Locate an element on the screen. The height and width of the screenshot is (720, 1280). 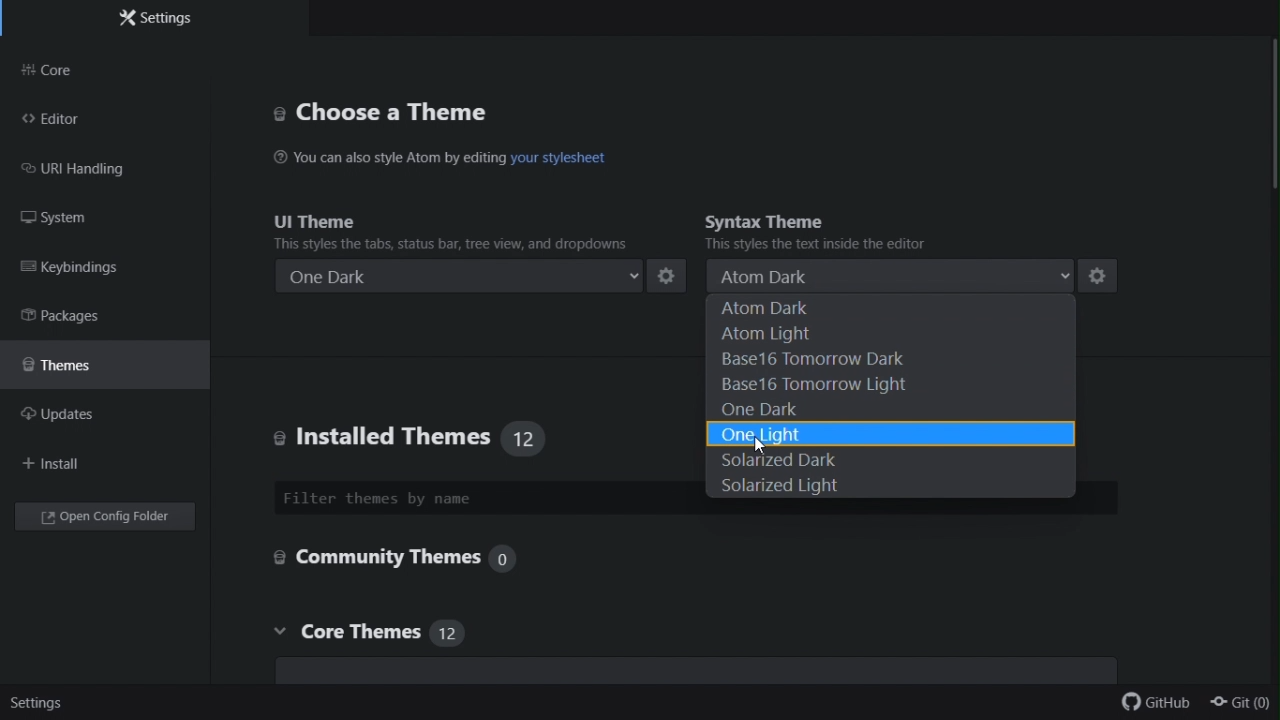
git is located at coordinates (1242, 703).